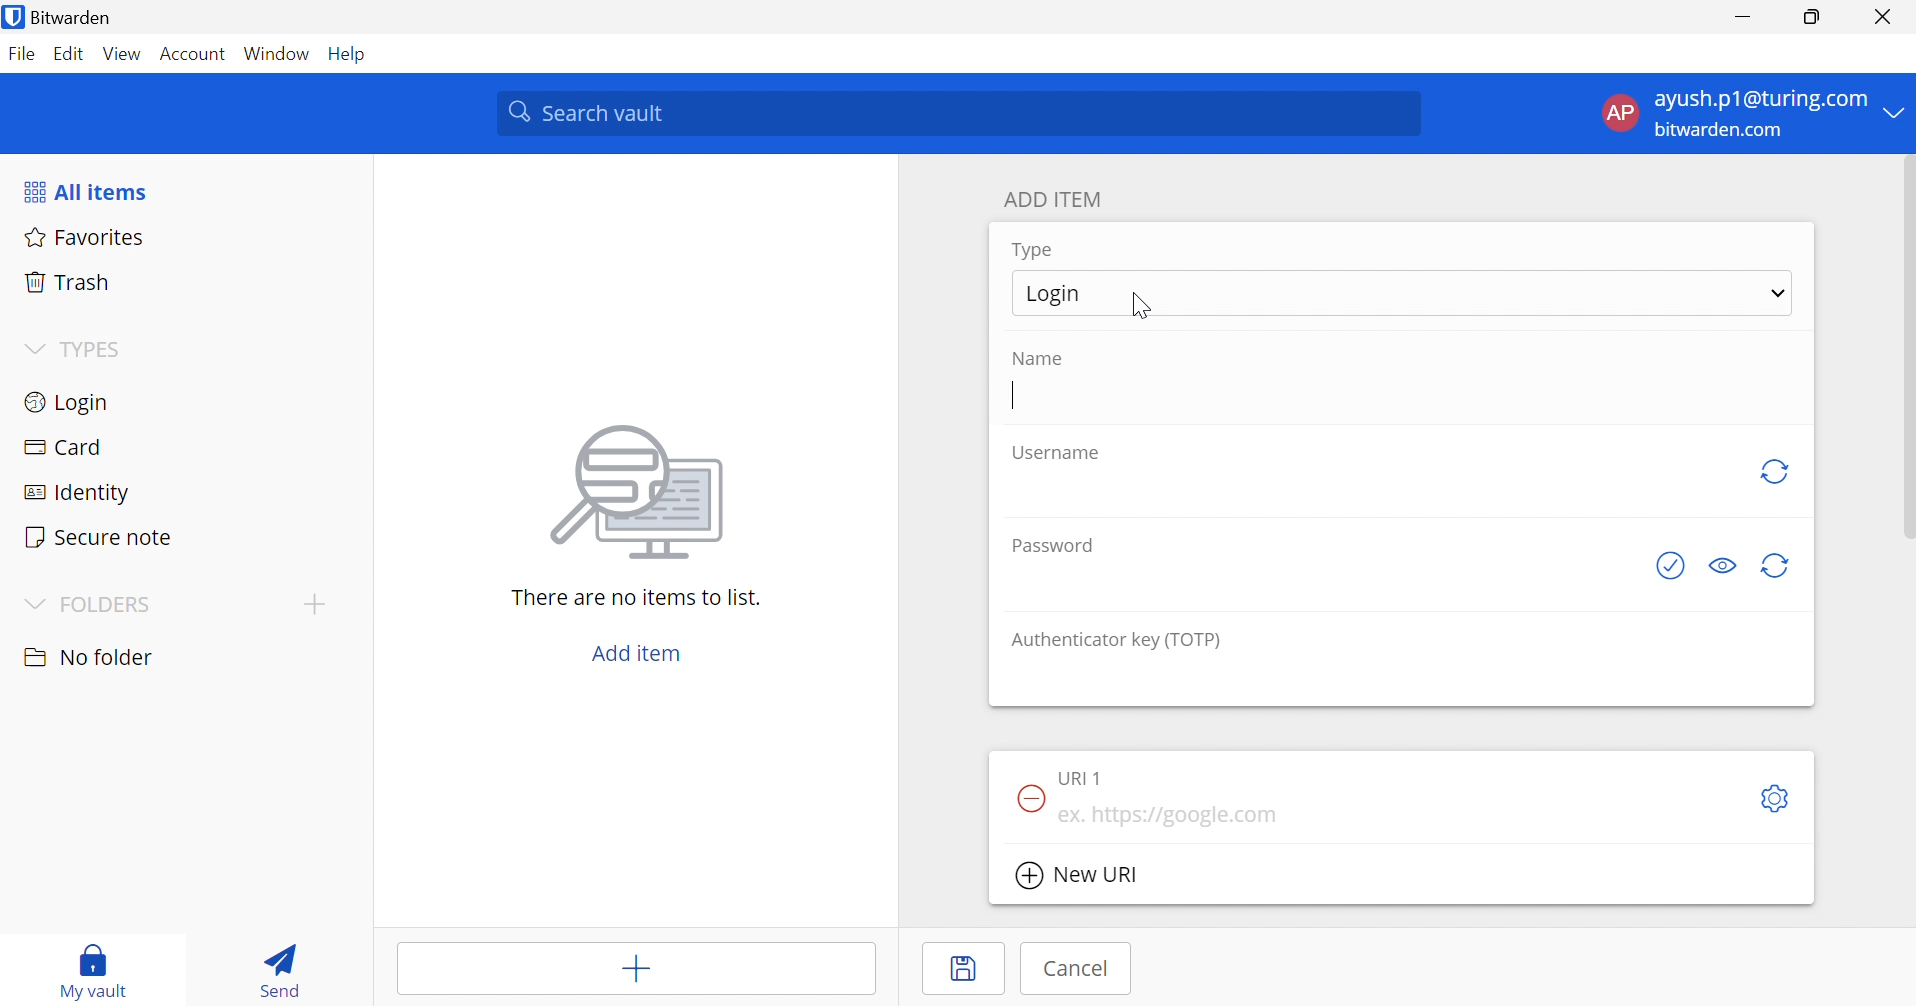 This screenshot has height=1006, width=1916. I want to click on Add item, so click(633, 972).